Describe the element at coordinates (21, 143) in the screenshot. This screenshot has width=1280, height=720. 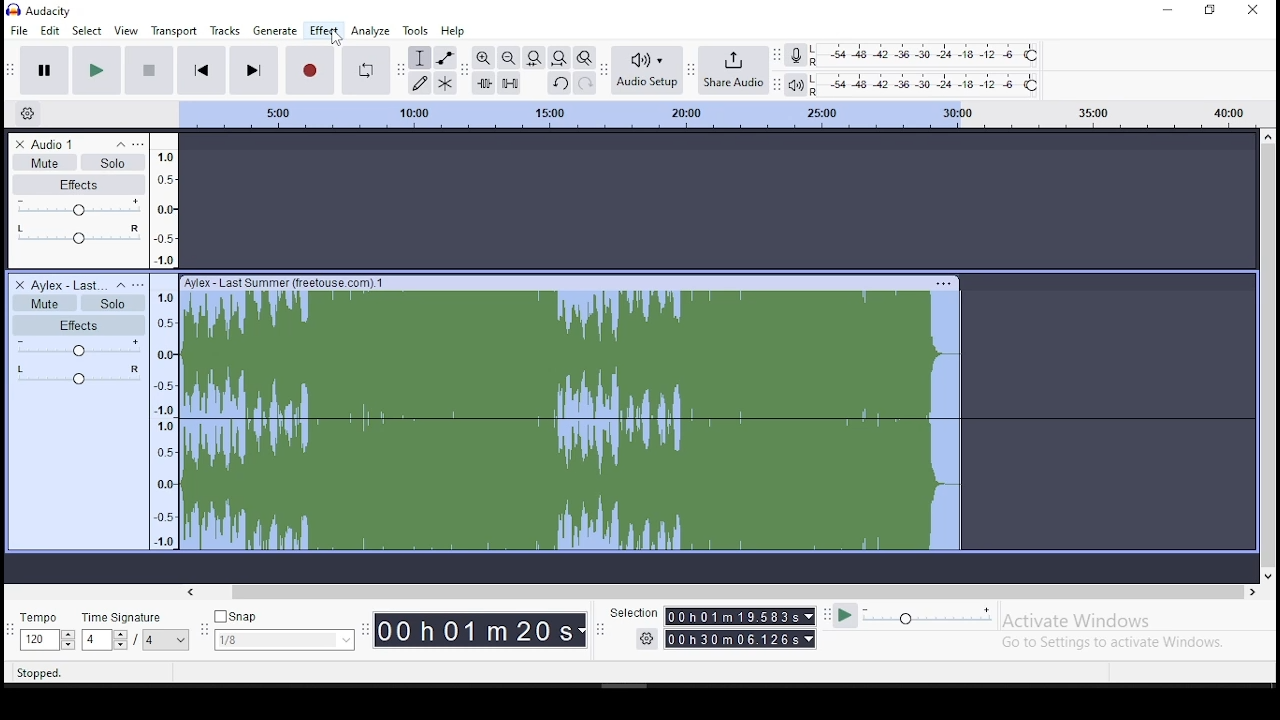
I see `delete track` at that location.